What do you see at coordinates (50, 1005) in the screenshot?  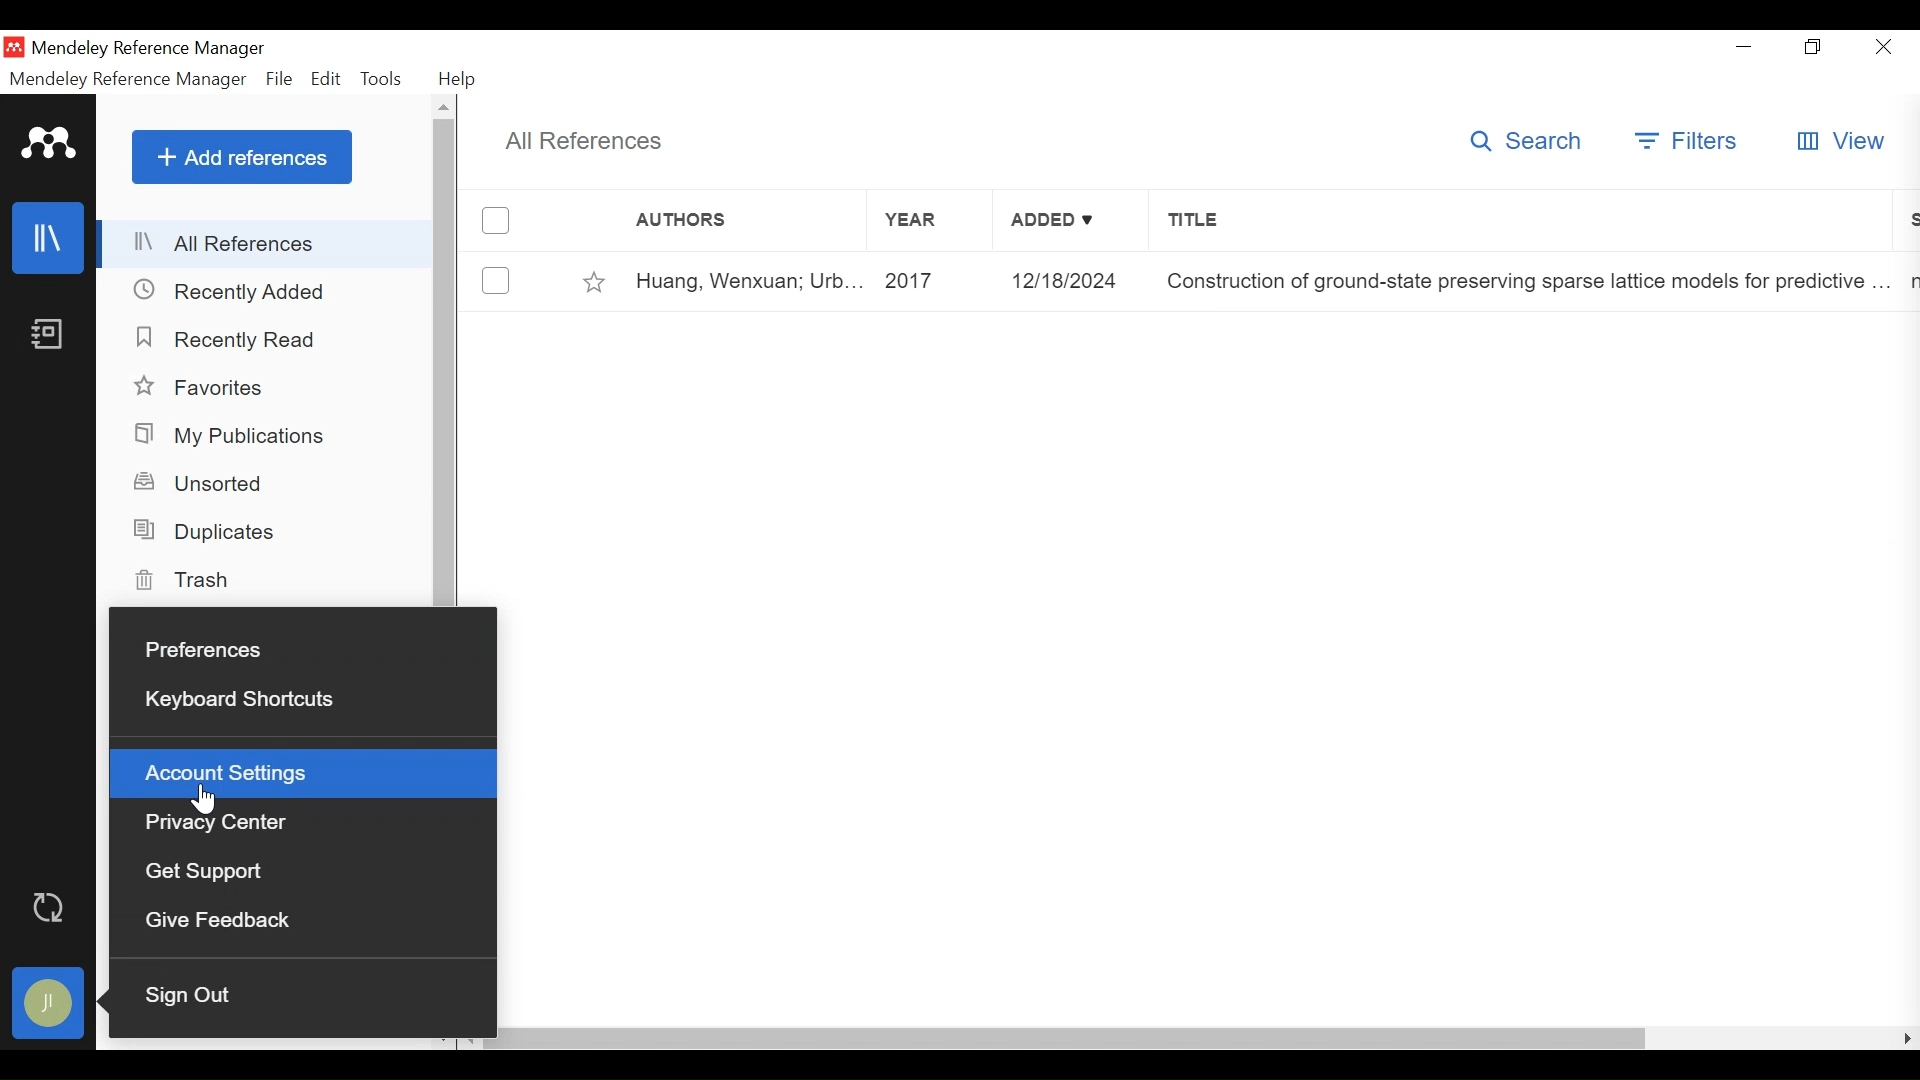 I see `Avatar` at bounding box center [50, 1005].